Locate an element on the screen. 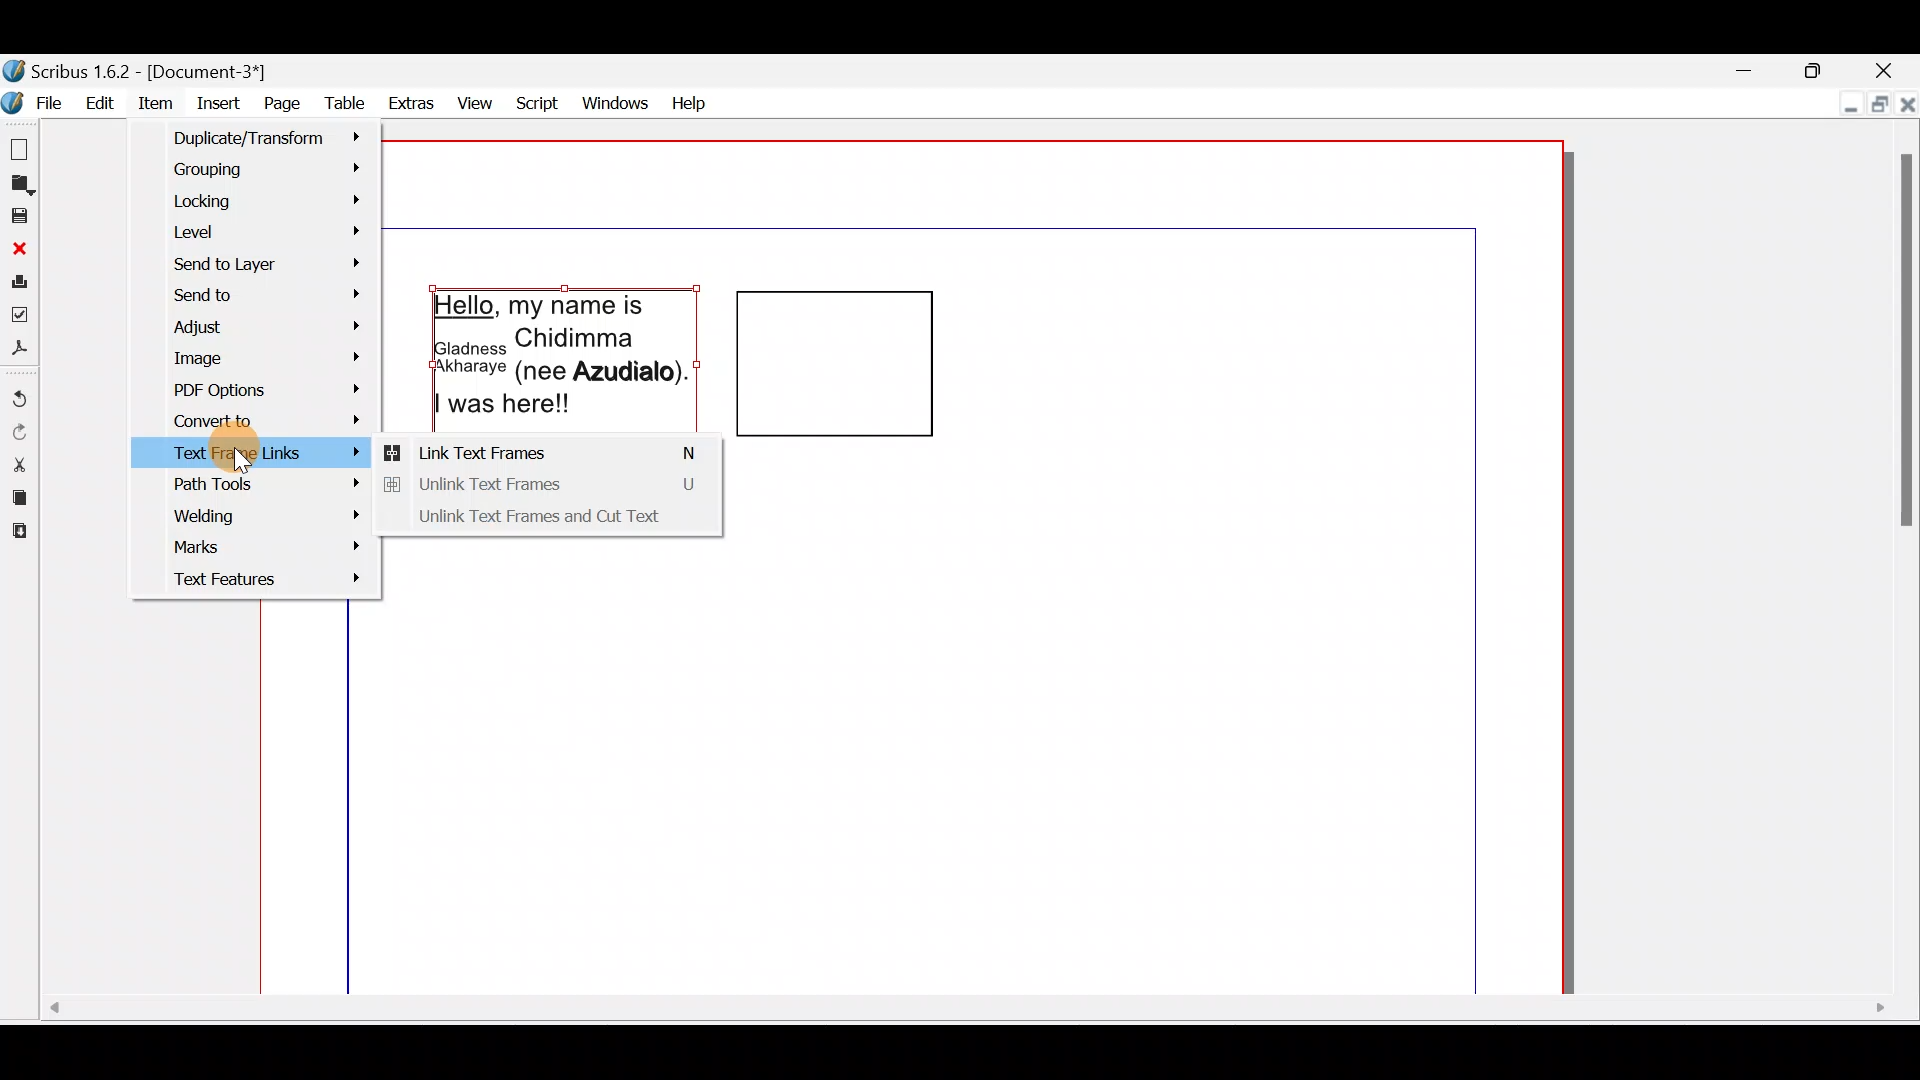  Send to layer is located at coordinates (271, 265).